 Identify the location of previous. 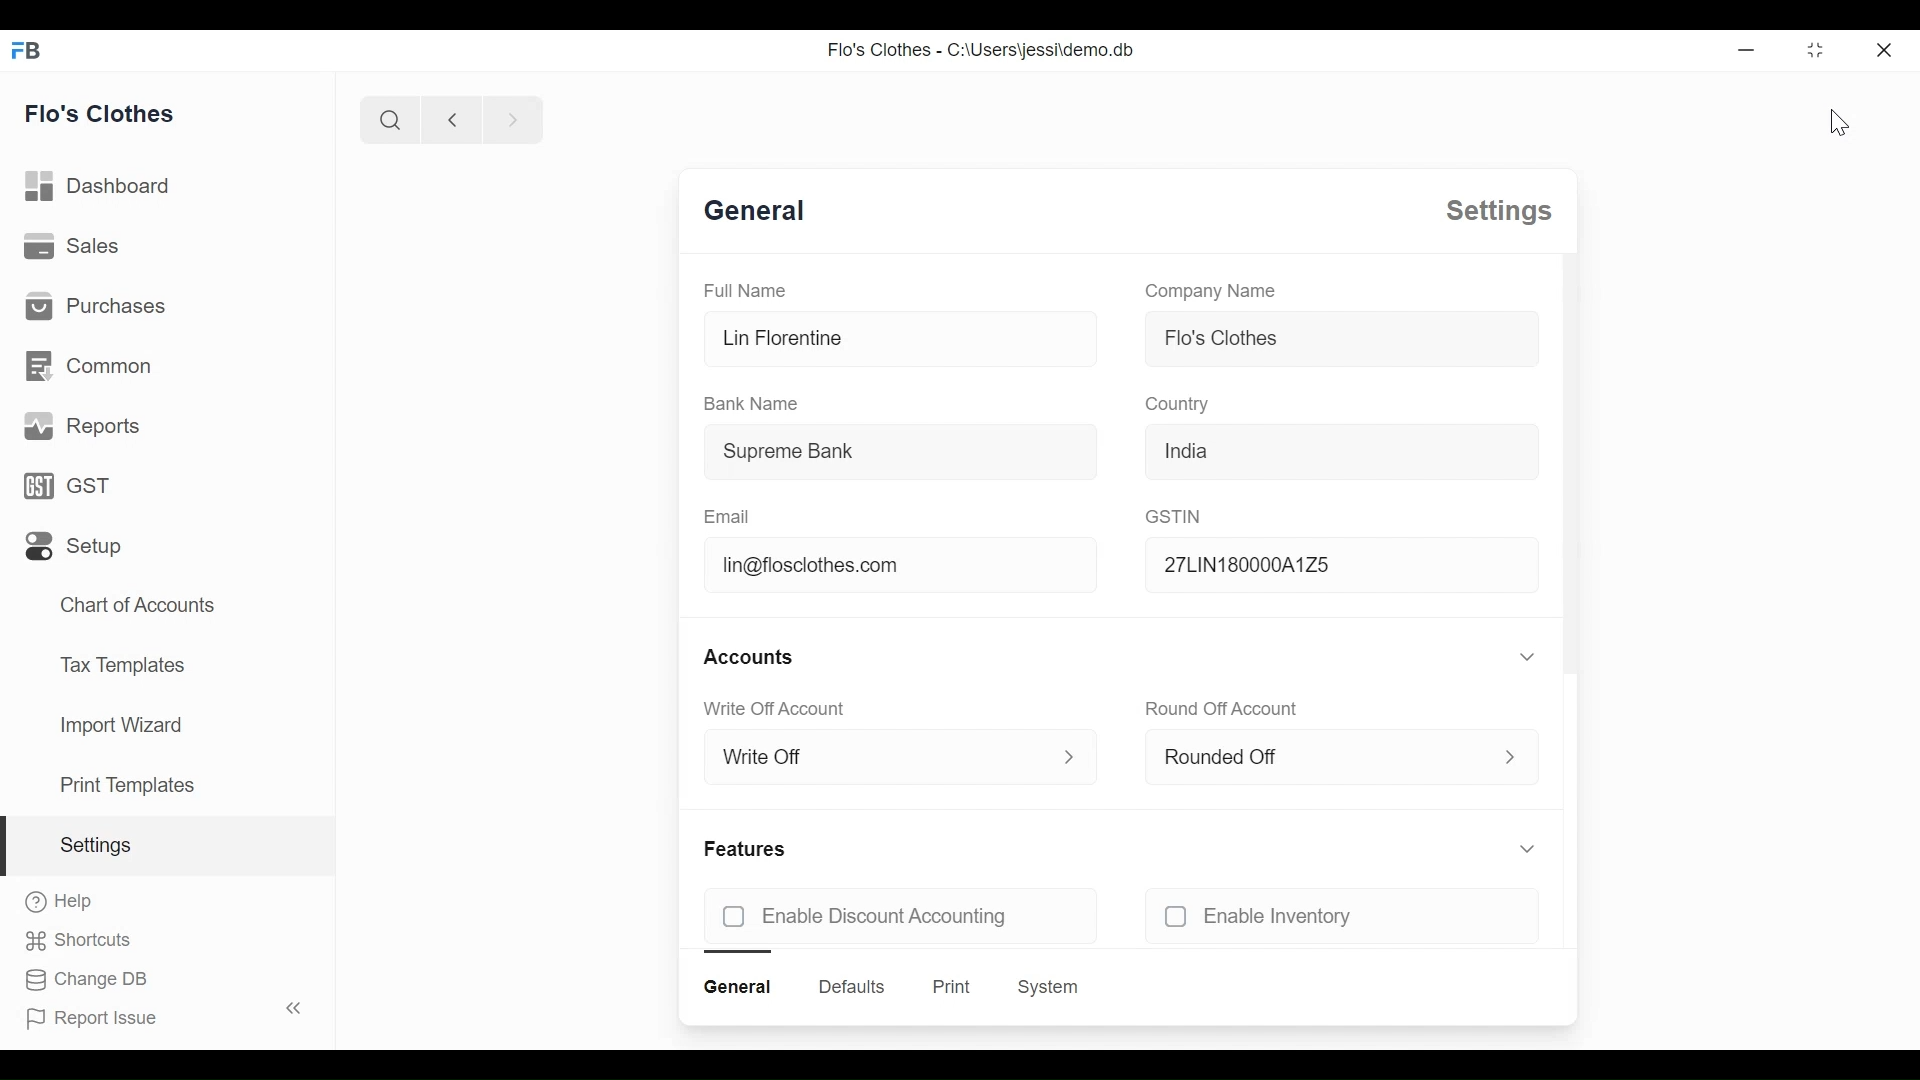
(452, 119).